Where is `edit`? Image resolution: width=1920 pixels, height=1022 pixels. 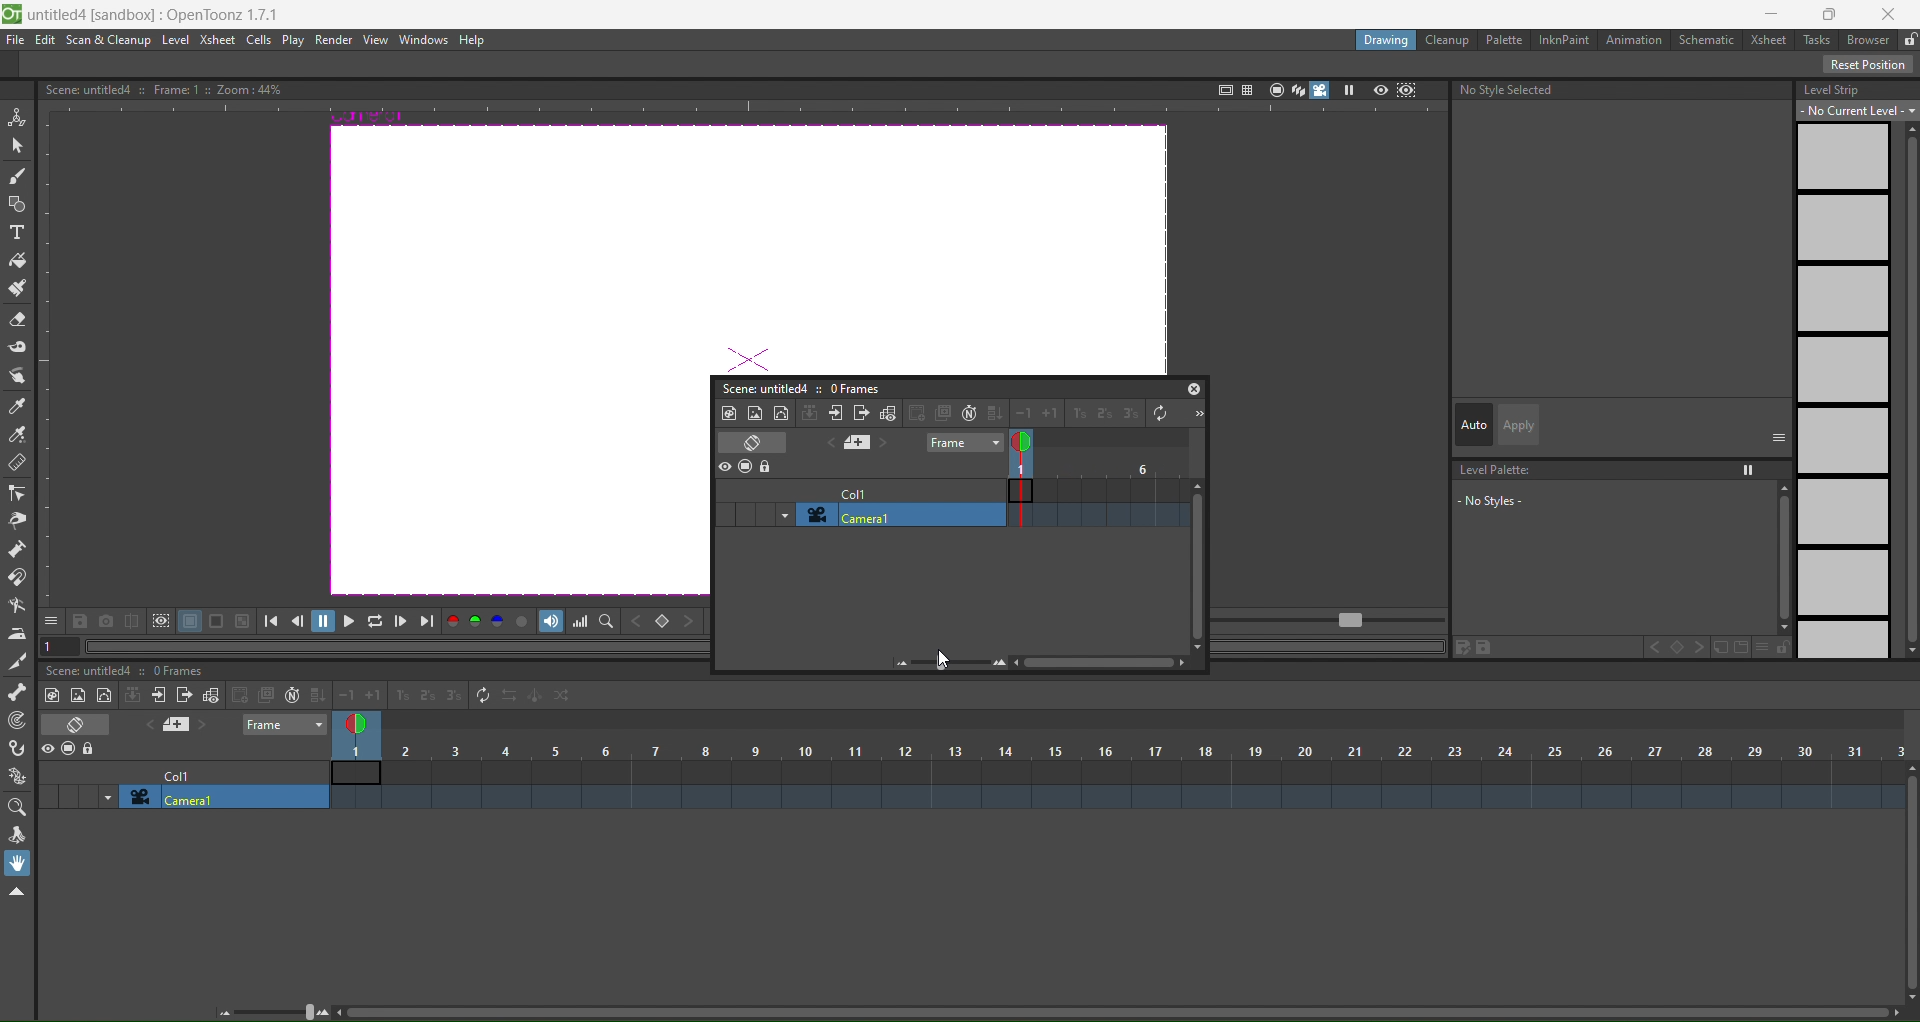 edit is located at coordinates (45, 40).